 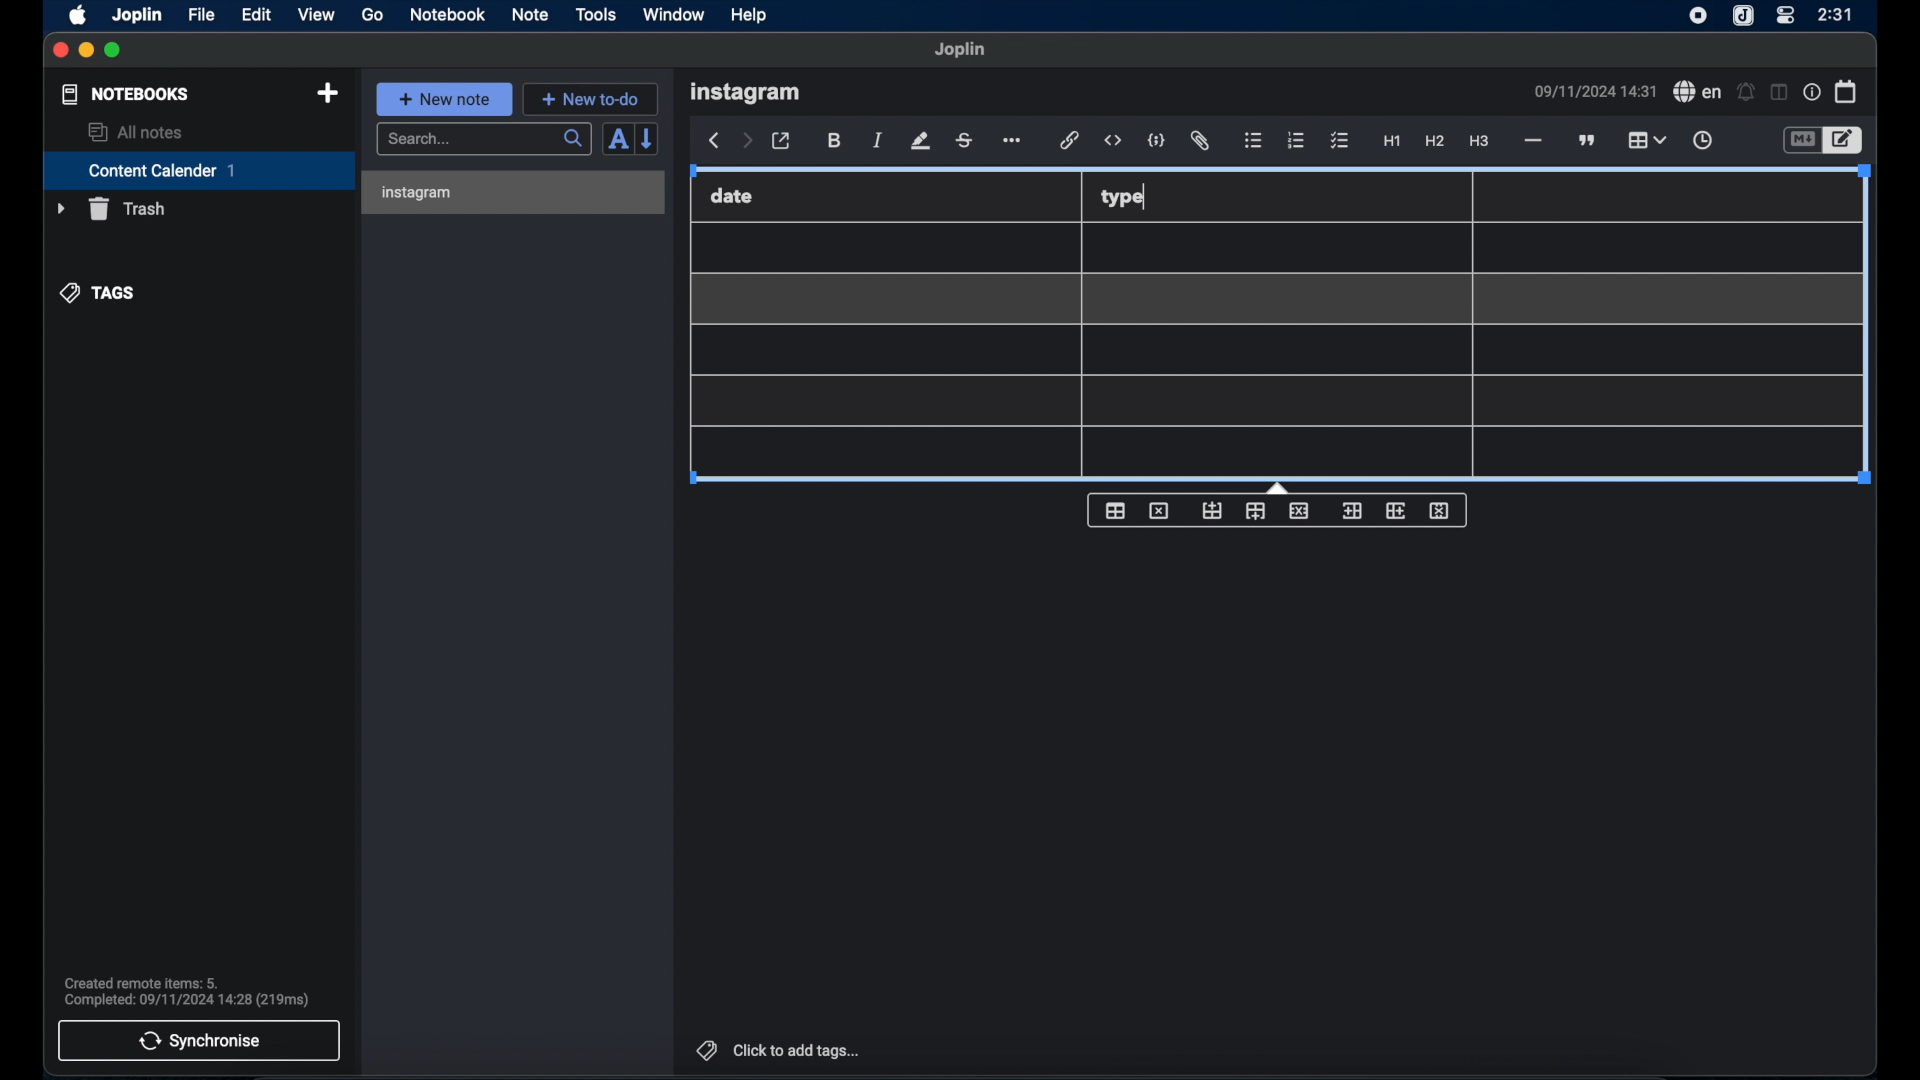 I want to click on reverse sort order, so click(x=648, y=139).